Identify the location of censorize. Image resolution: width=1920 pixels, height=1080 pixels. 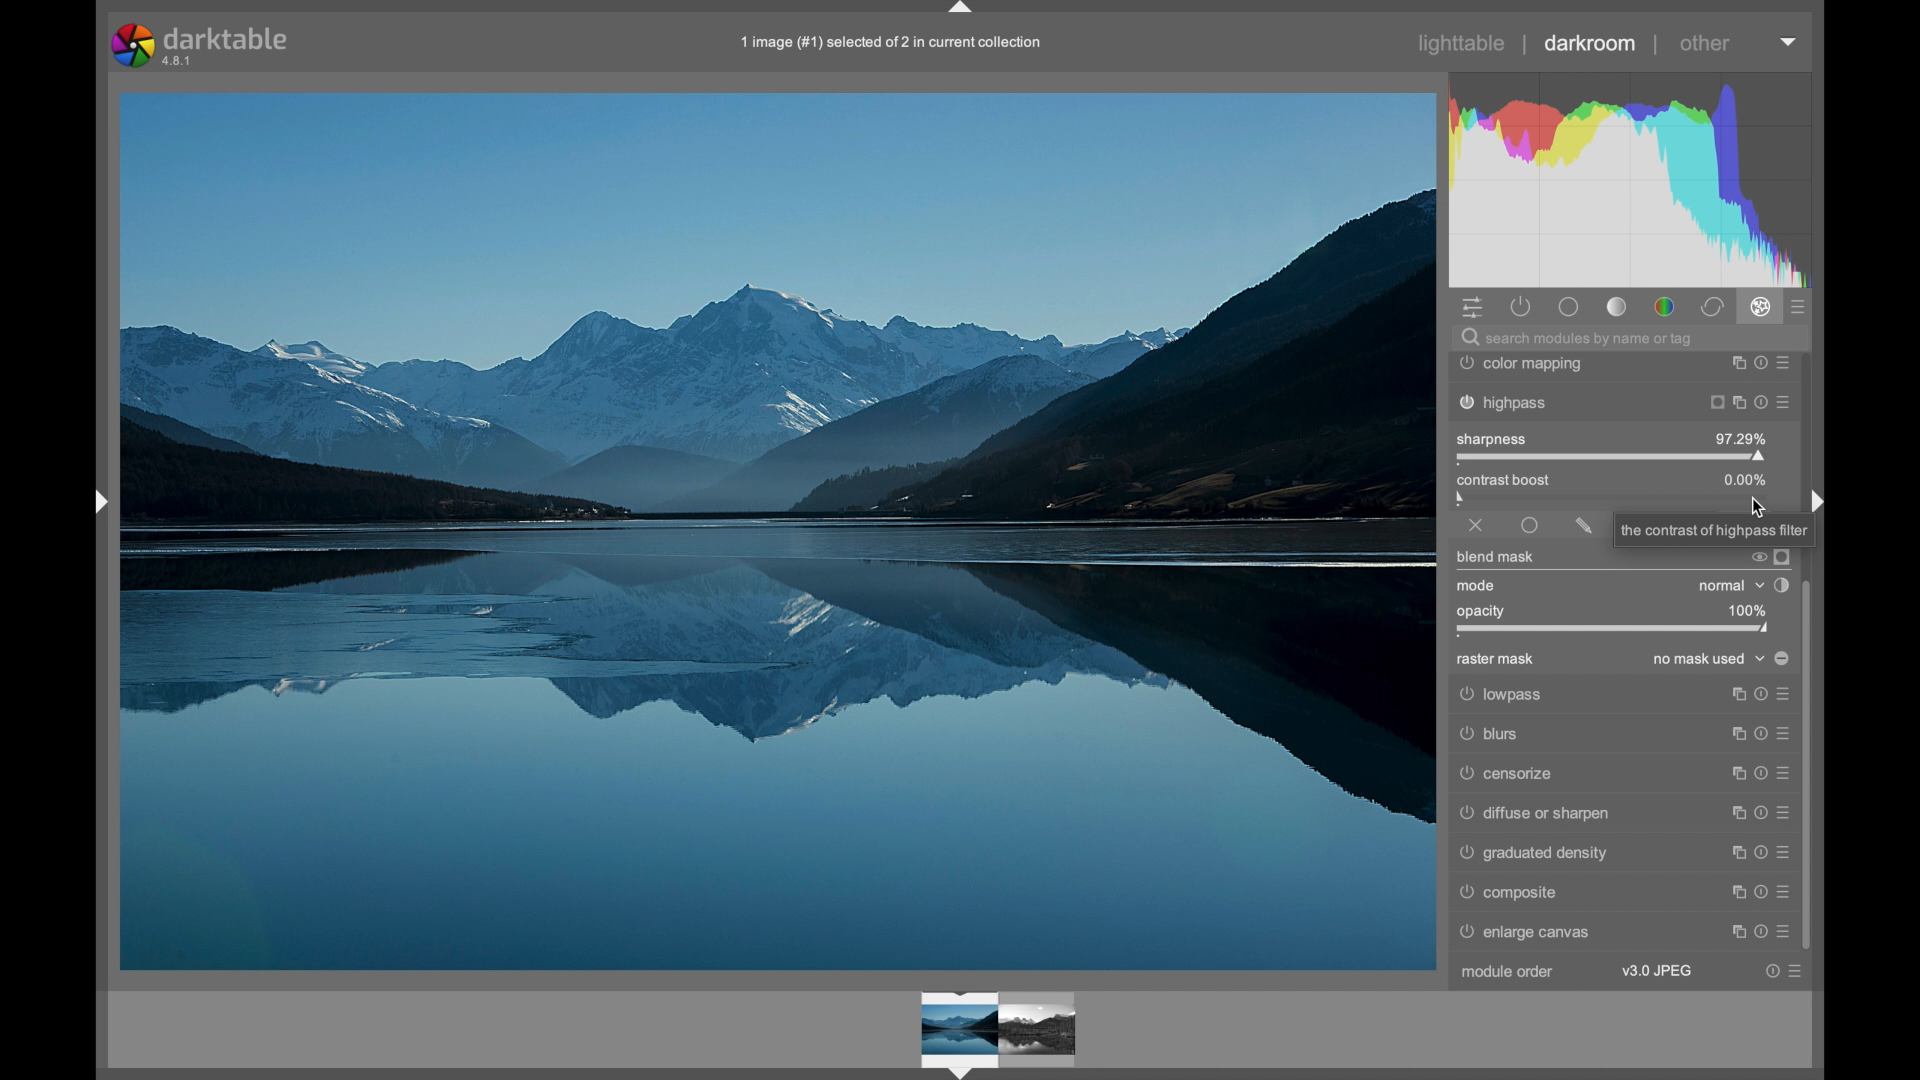
(1621, 774).